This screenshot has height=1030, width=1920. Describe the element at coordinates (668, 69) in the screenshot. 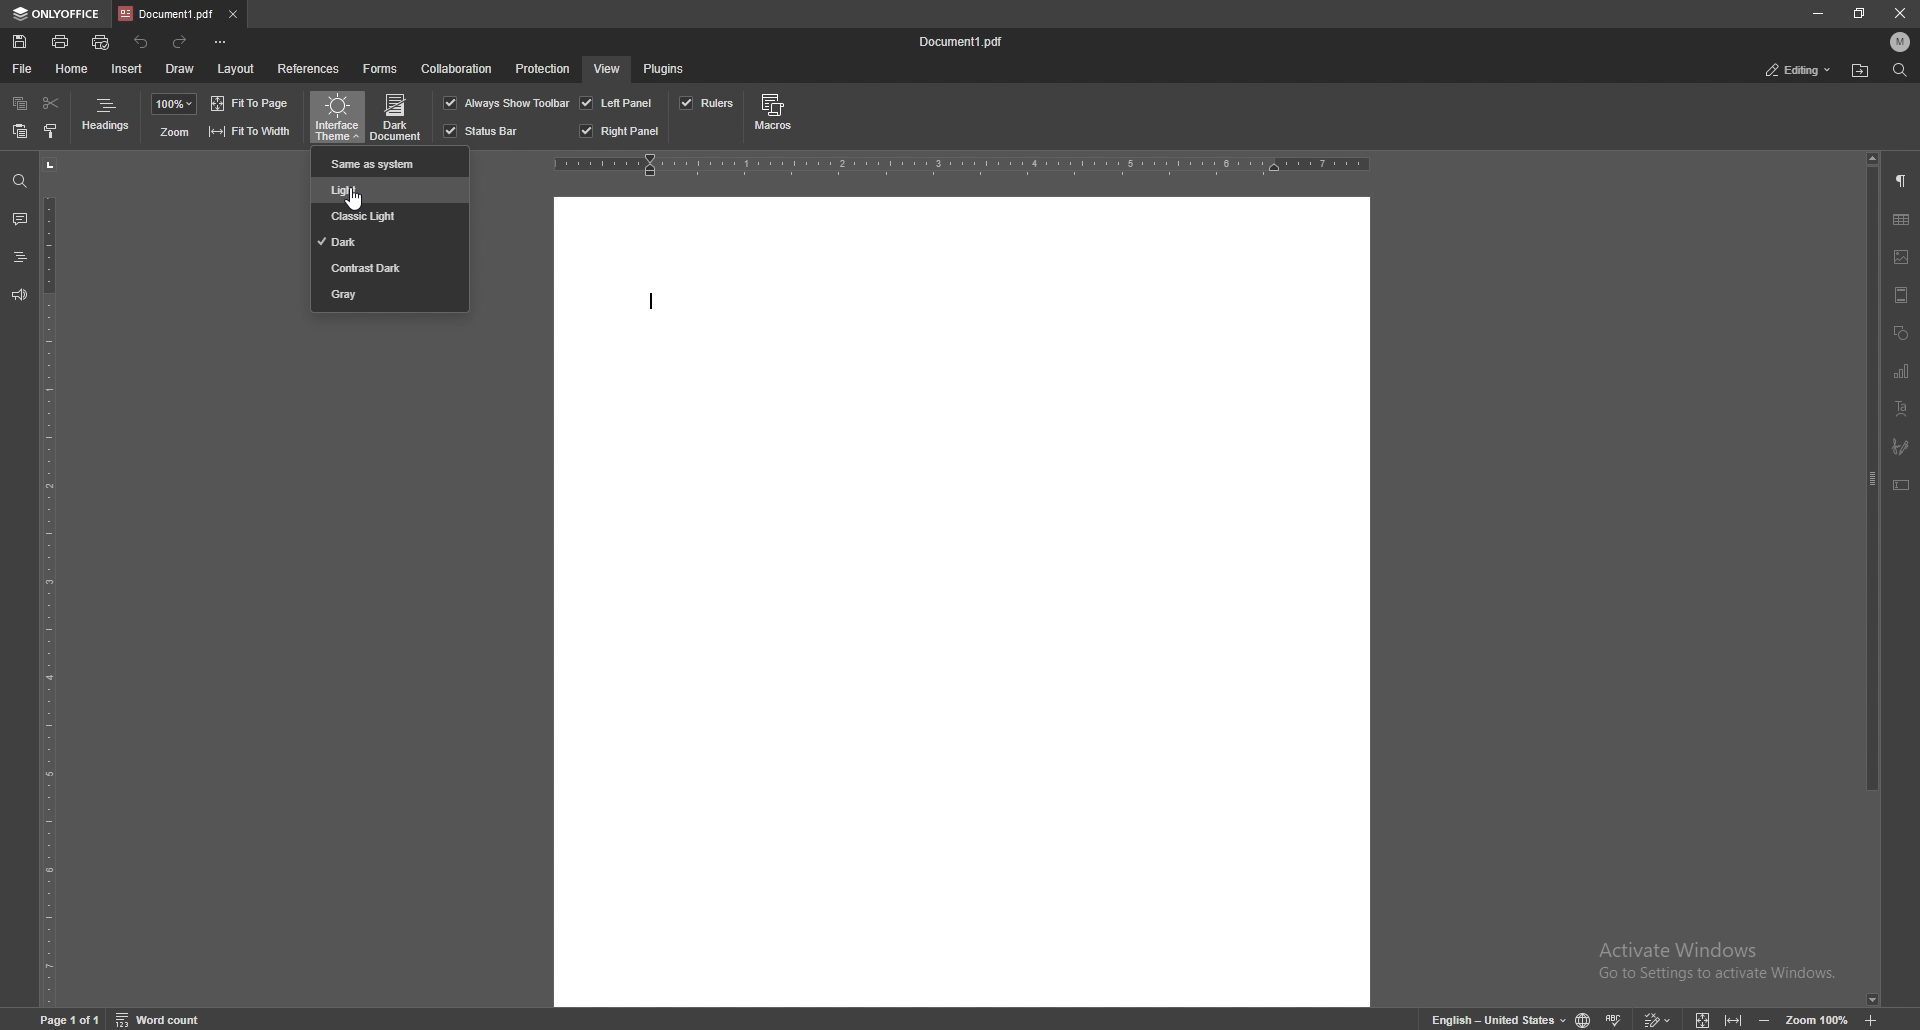

I see `plugins` at that location.